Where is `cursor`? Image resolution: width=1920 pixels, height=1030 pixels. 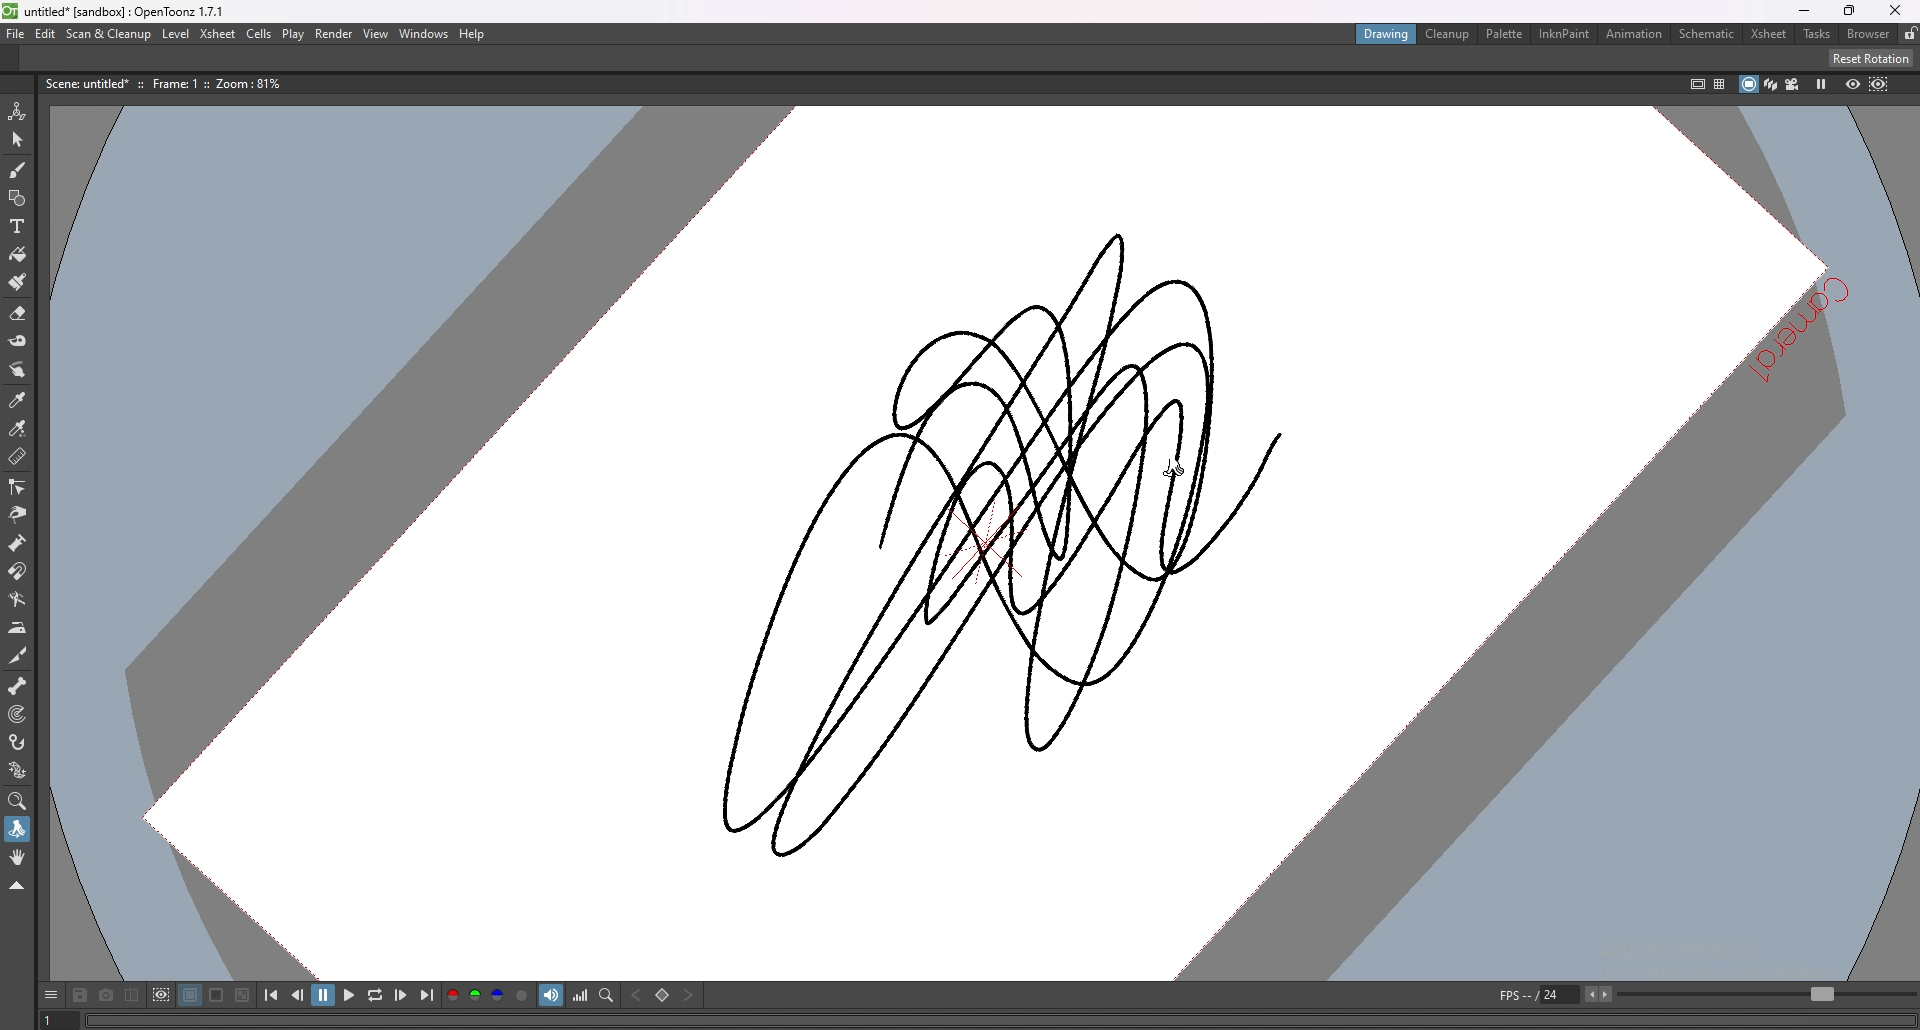
cursor is located at coordinates (1175, 468).